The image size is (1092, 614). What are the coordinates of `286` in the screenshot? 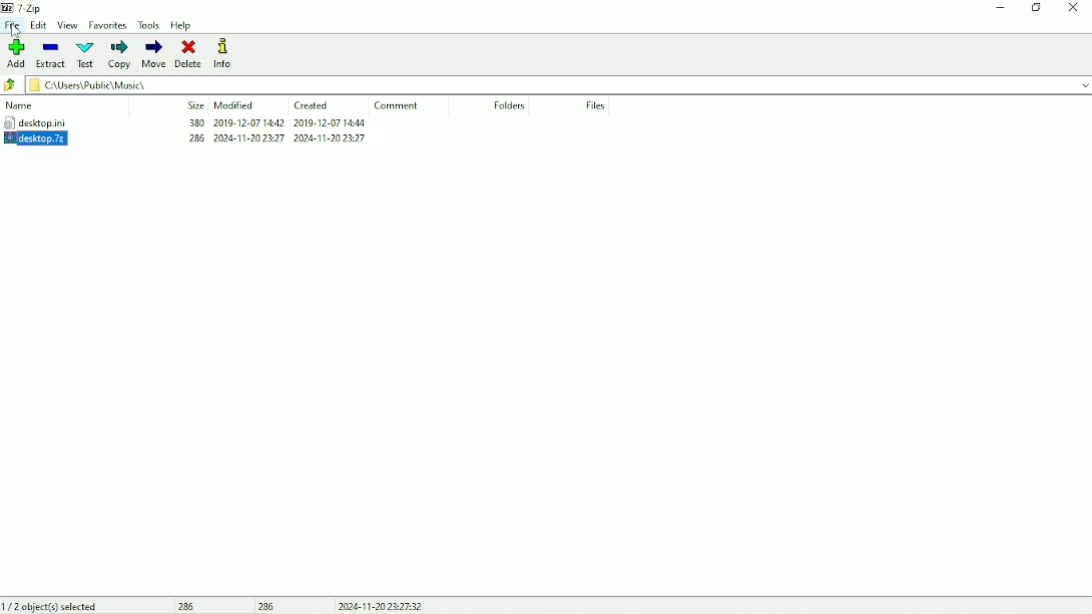 It's located at (197, 138).